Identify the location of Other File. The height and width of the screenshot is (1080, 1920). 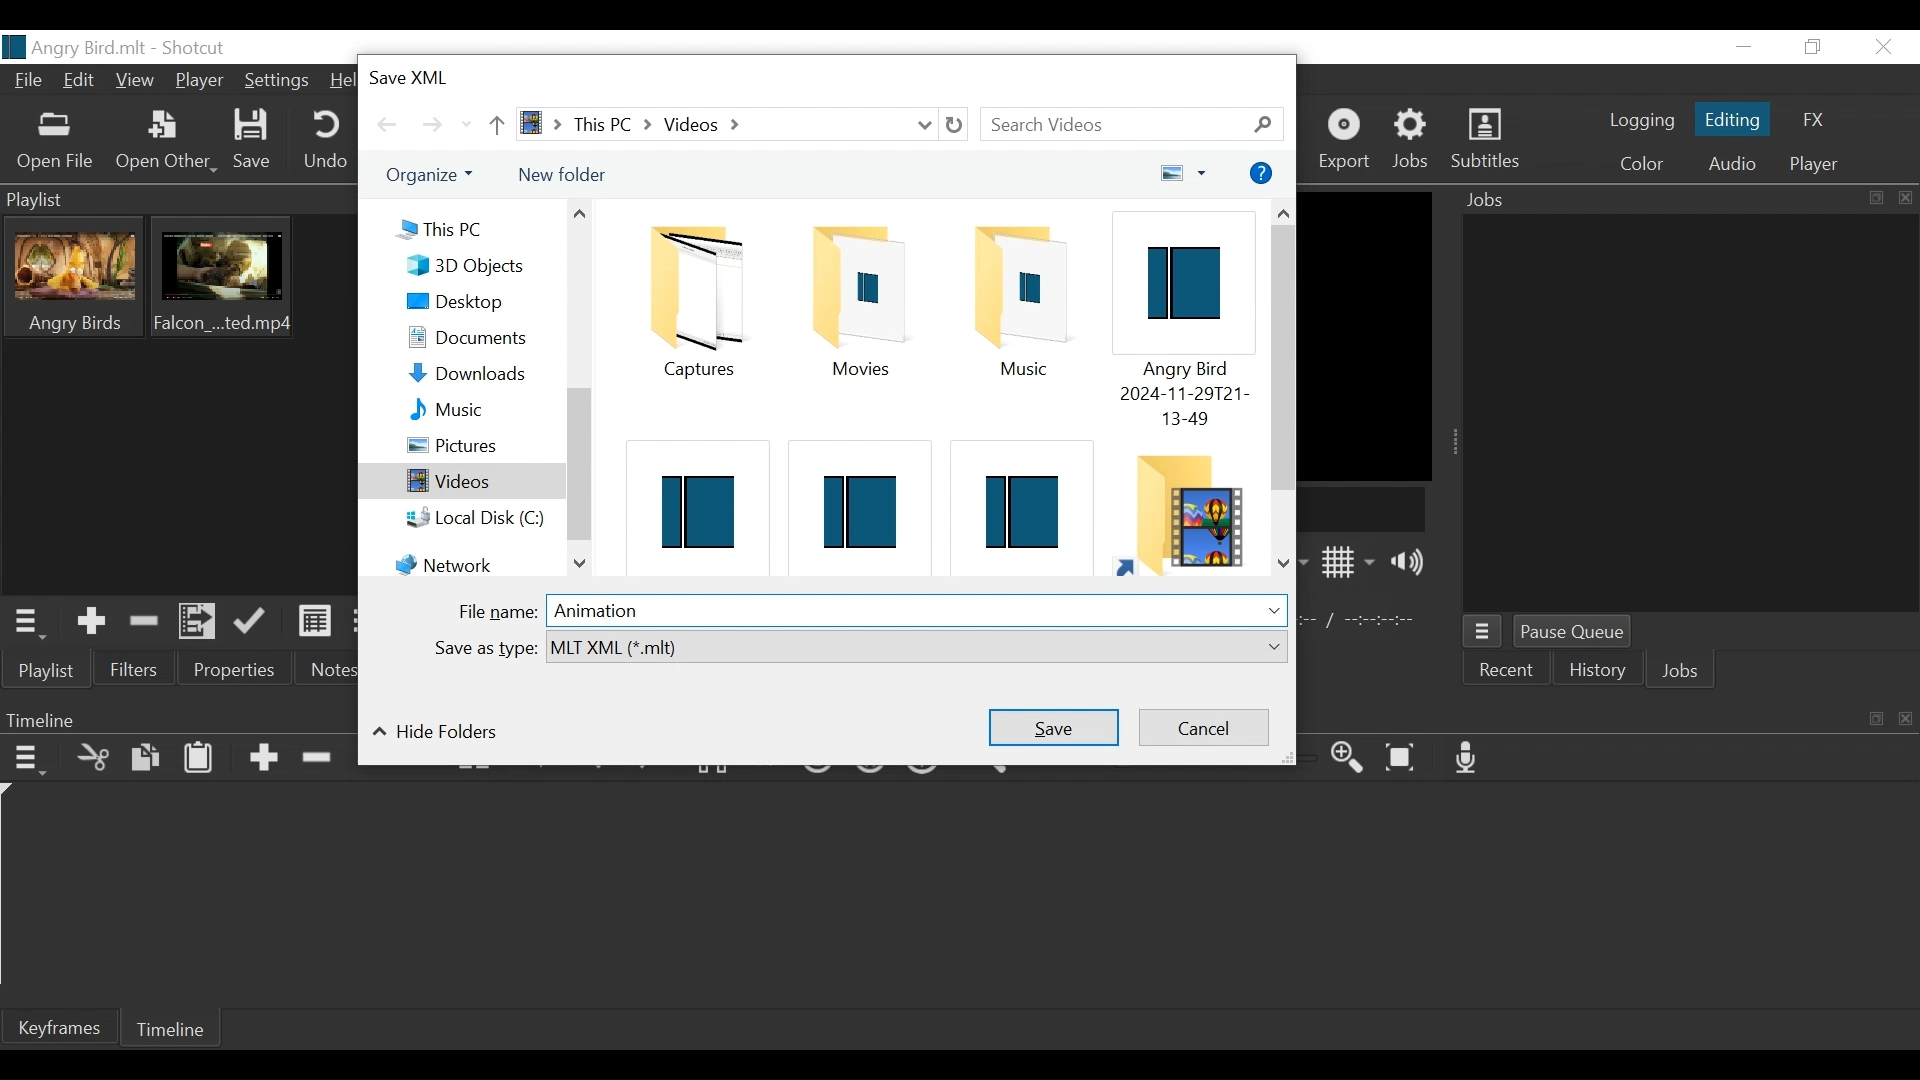
(161, 141).